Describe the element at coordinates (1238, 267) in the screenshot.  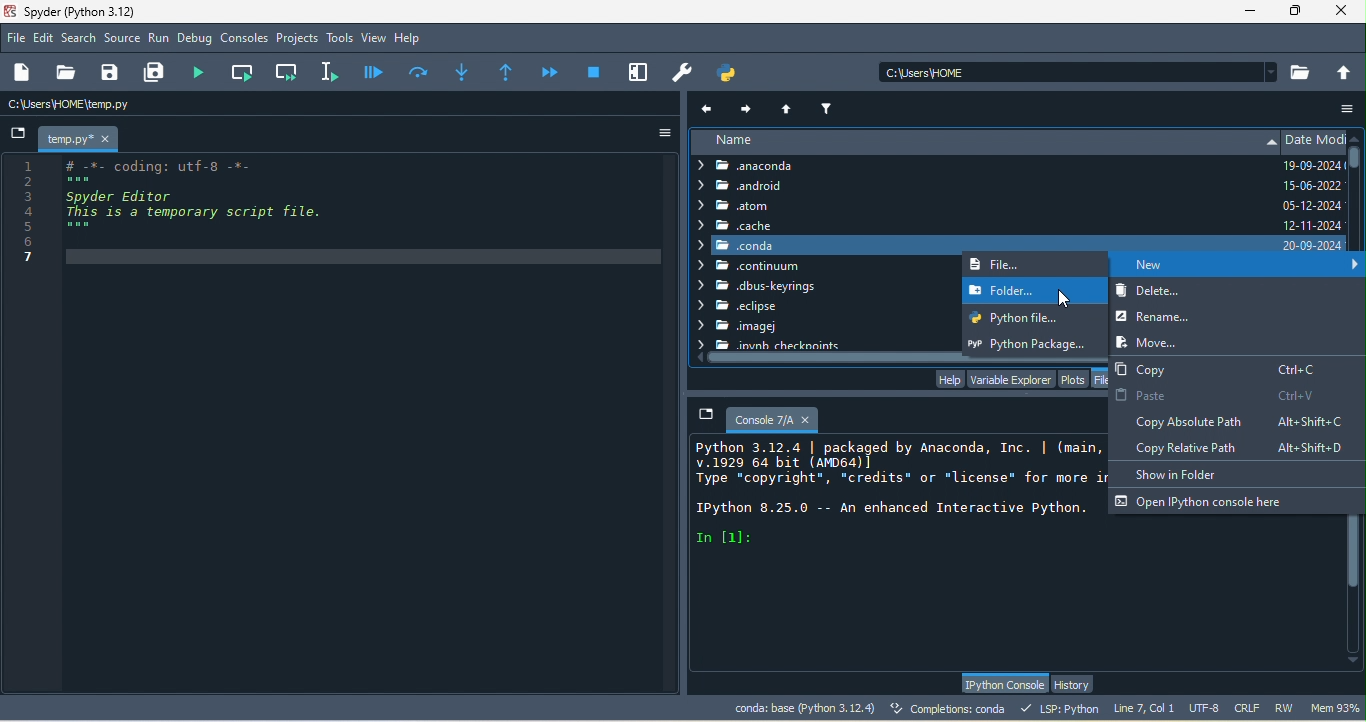
I see `new` at that location.